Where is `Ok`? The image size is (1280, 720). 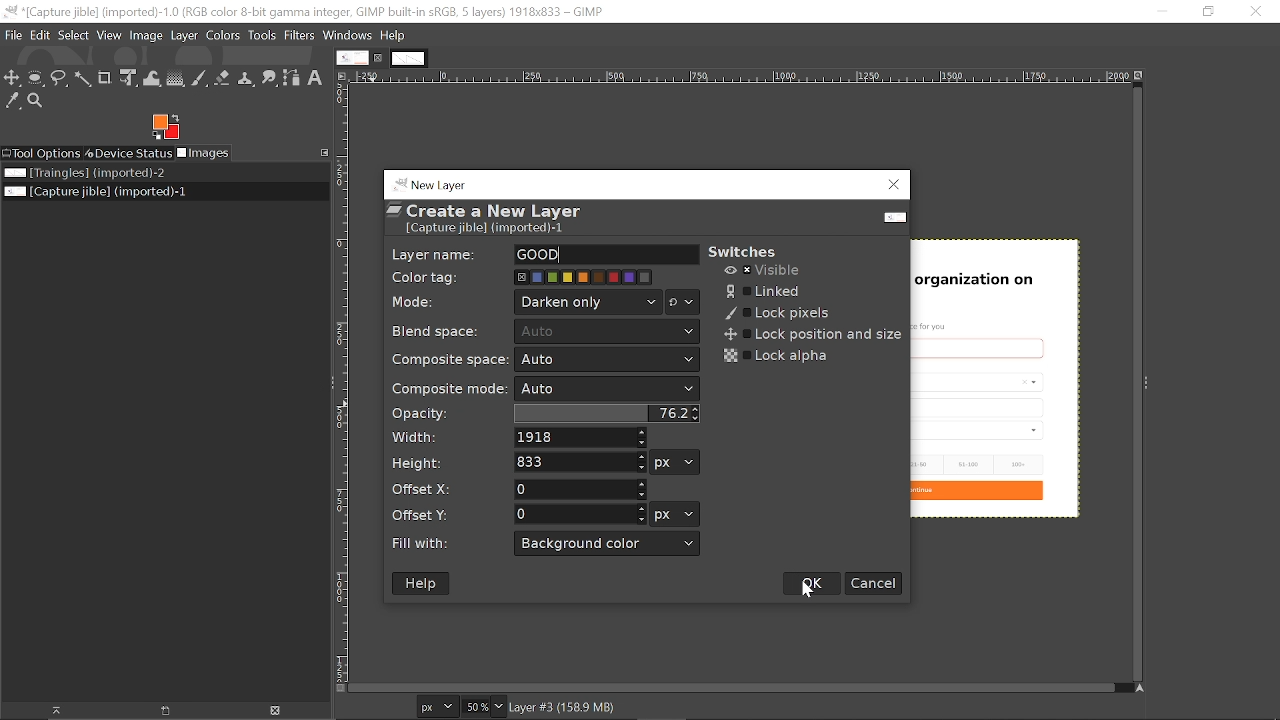 Ok is located at coordinates (812, 582).